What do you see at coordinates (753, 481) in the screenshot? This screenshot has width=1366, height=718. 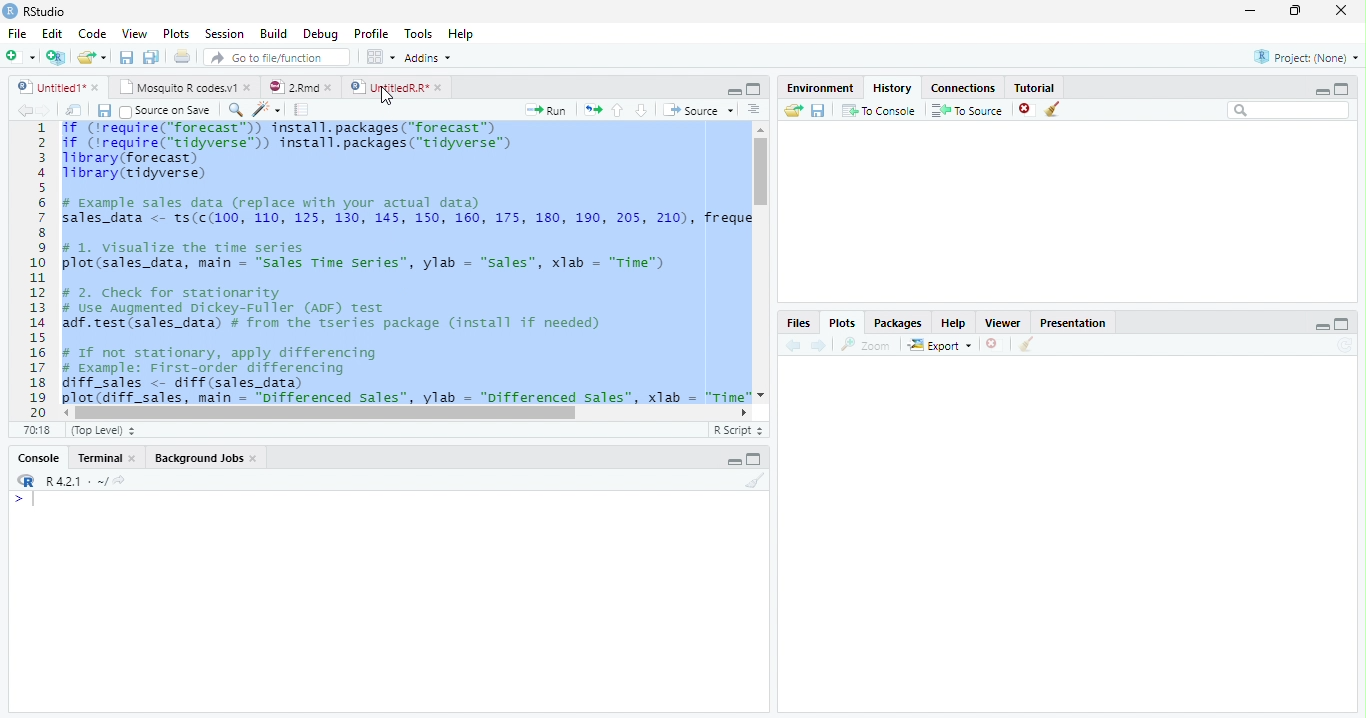 I see `Clean` at bounding box center [753, 481].